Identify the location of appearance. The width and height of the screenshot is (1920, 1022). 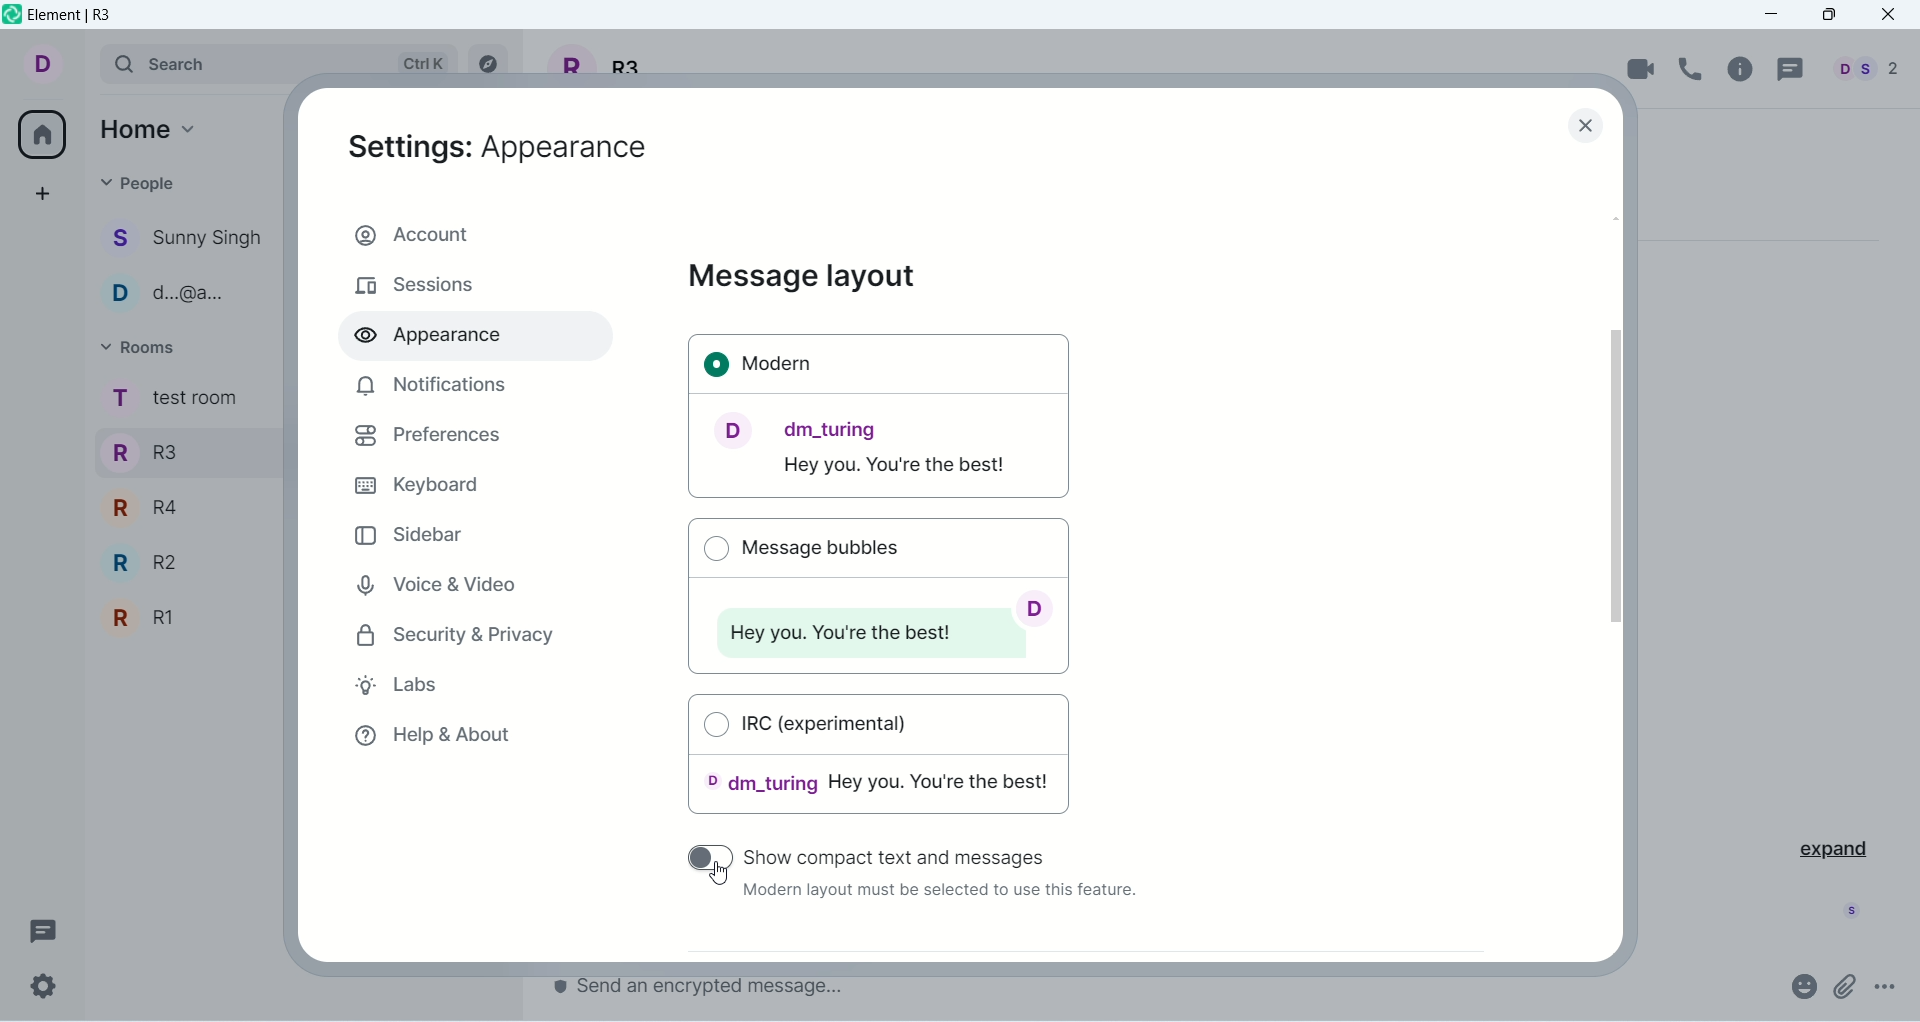
(437, 339).